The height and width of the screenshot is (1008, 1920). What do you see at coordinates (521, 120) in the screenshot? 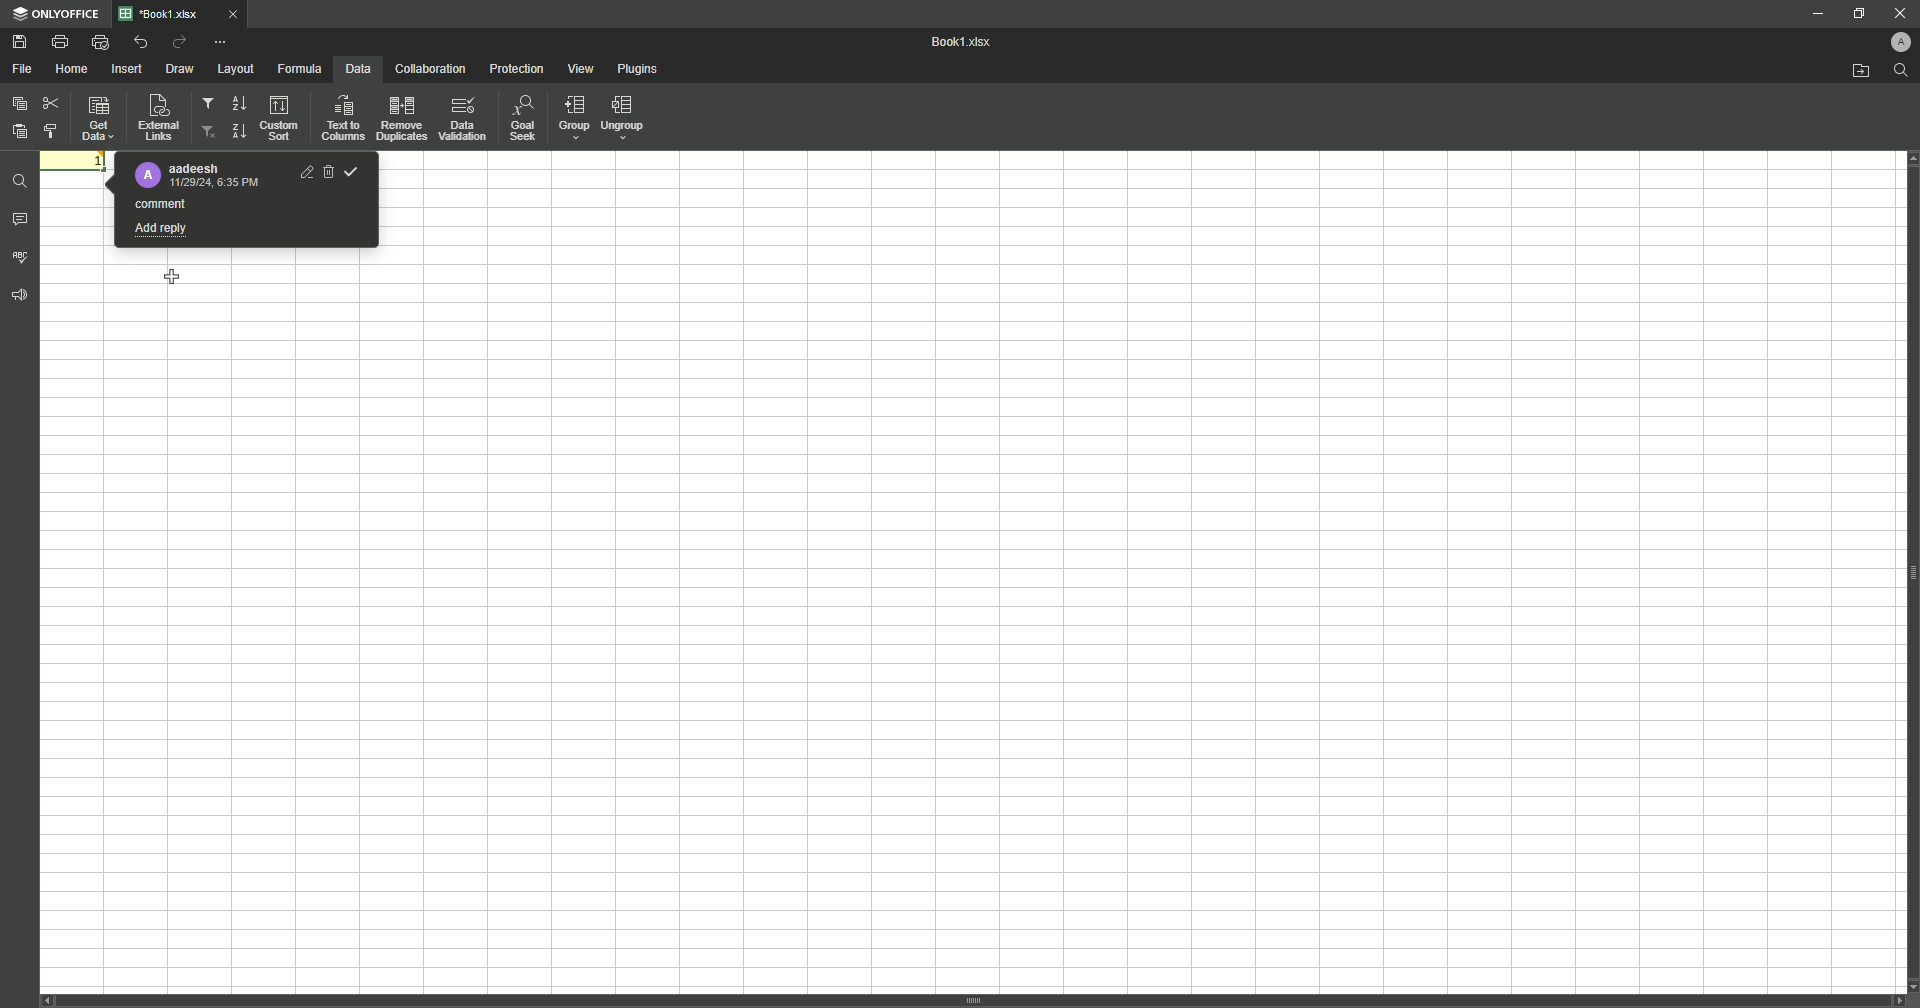
I see `Goal Seek` at bounding box center [521, 120].